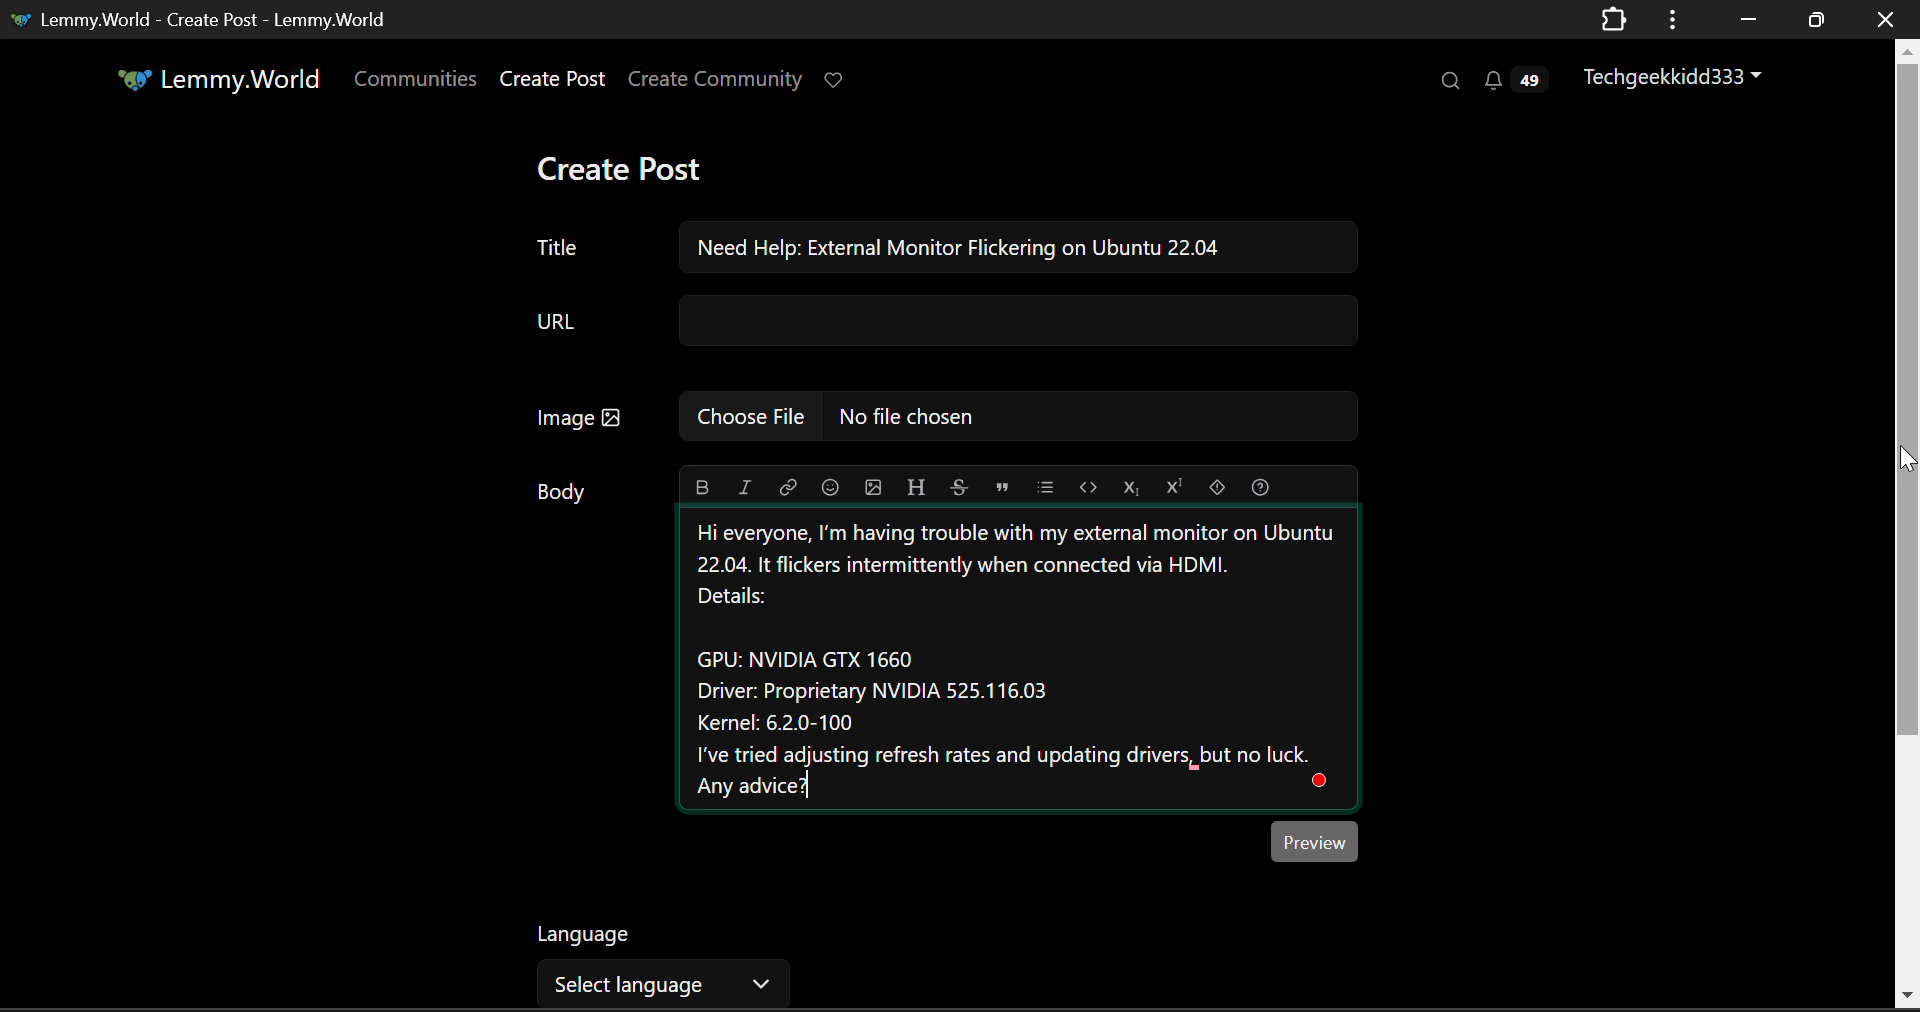 This screenshot has width=1920, height=1012. I want to click on Bold, so click(701, 488).